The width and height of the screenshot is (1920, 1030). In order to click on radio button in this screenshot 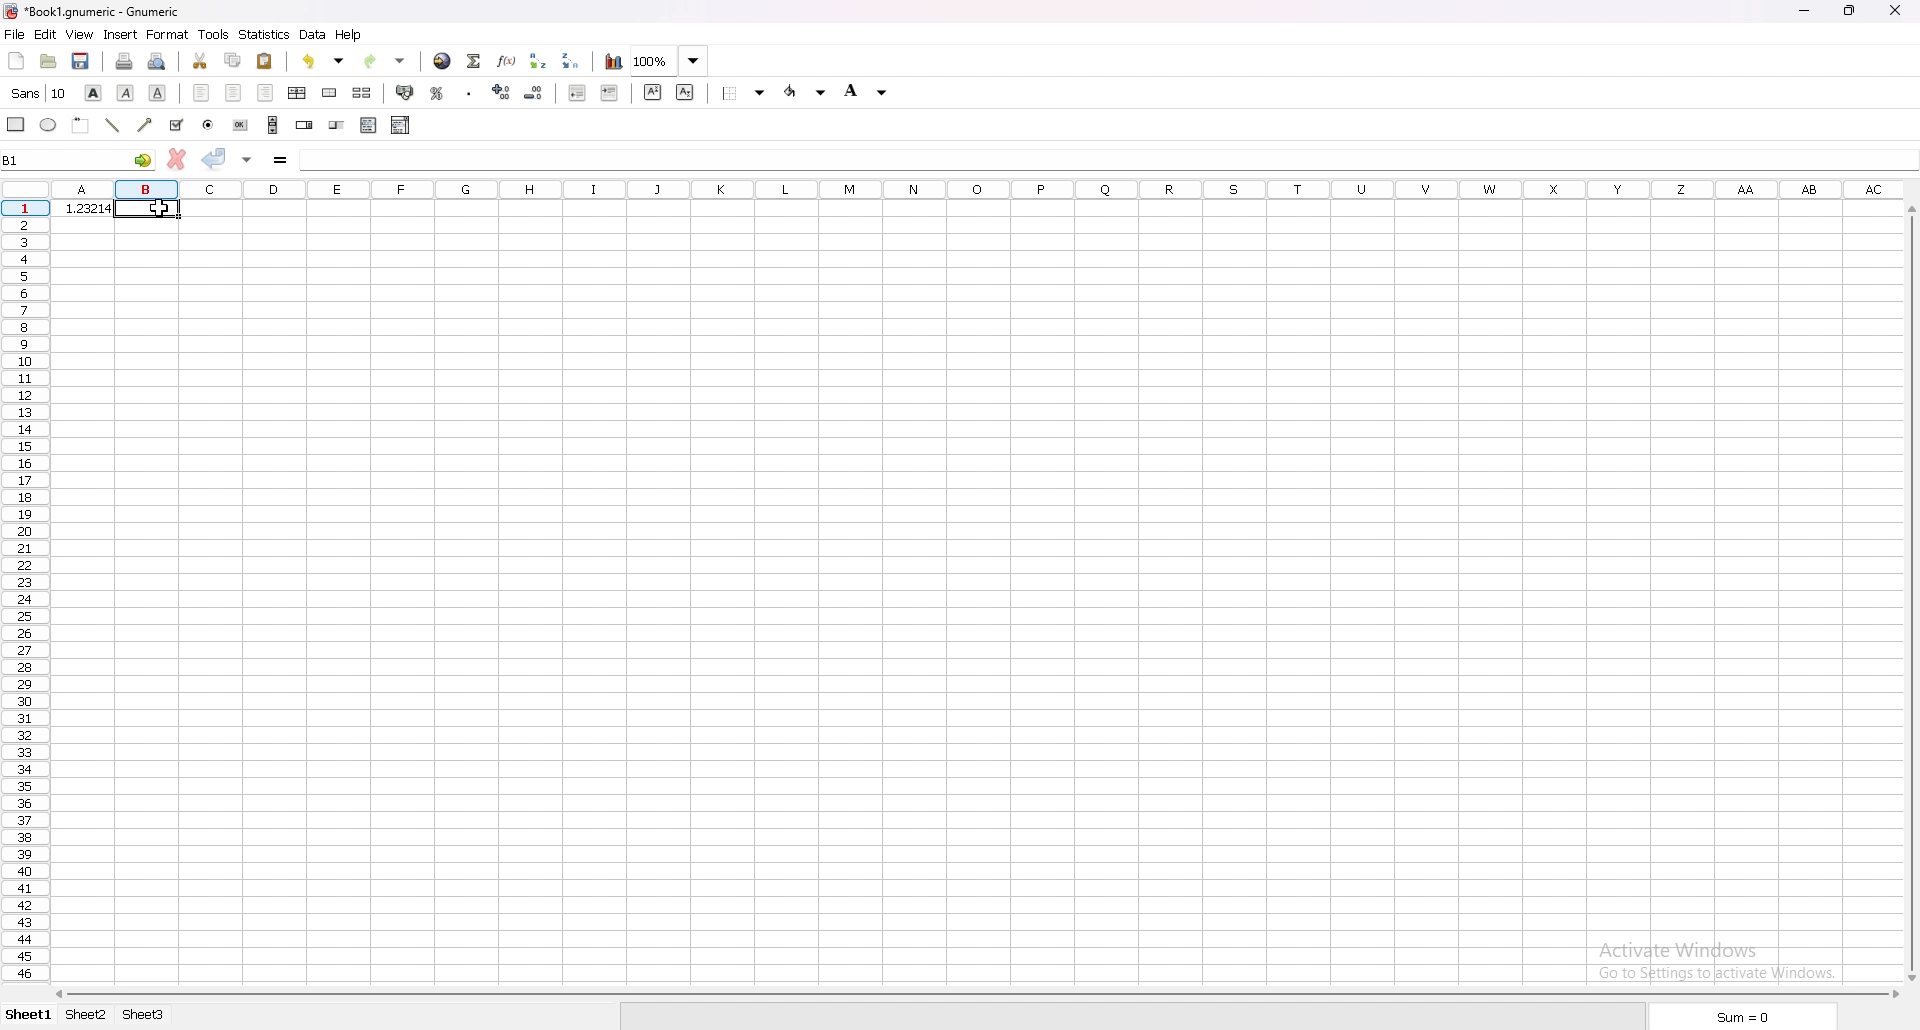, I will do `click(209, 125)`.